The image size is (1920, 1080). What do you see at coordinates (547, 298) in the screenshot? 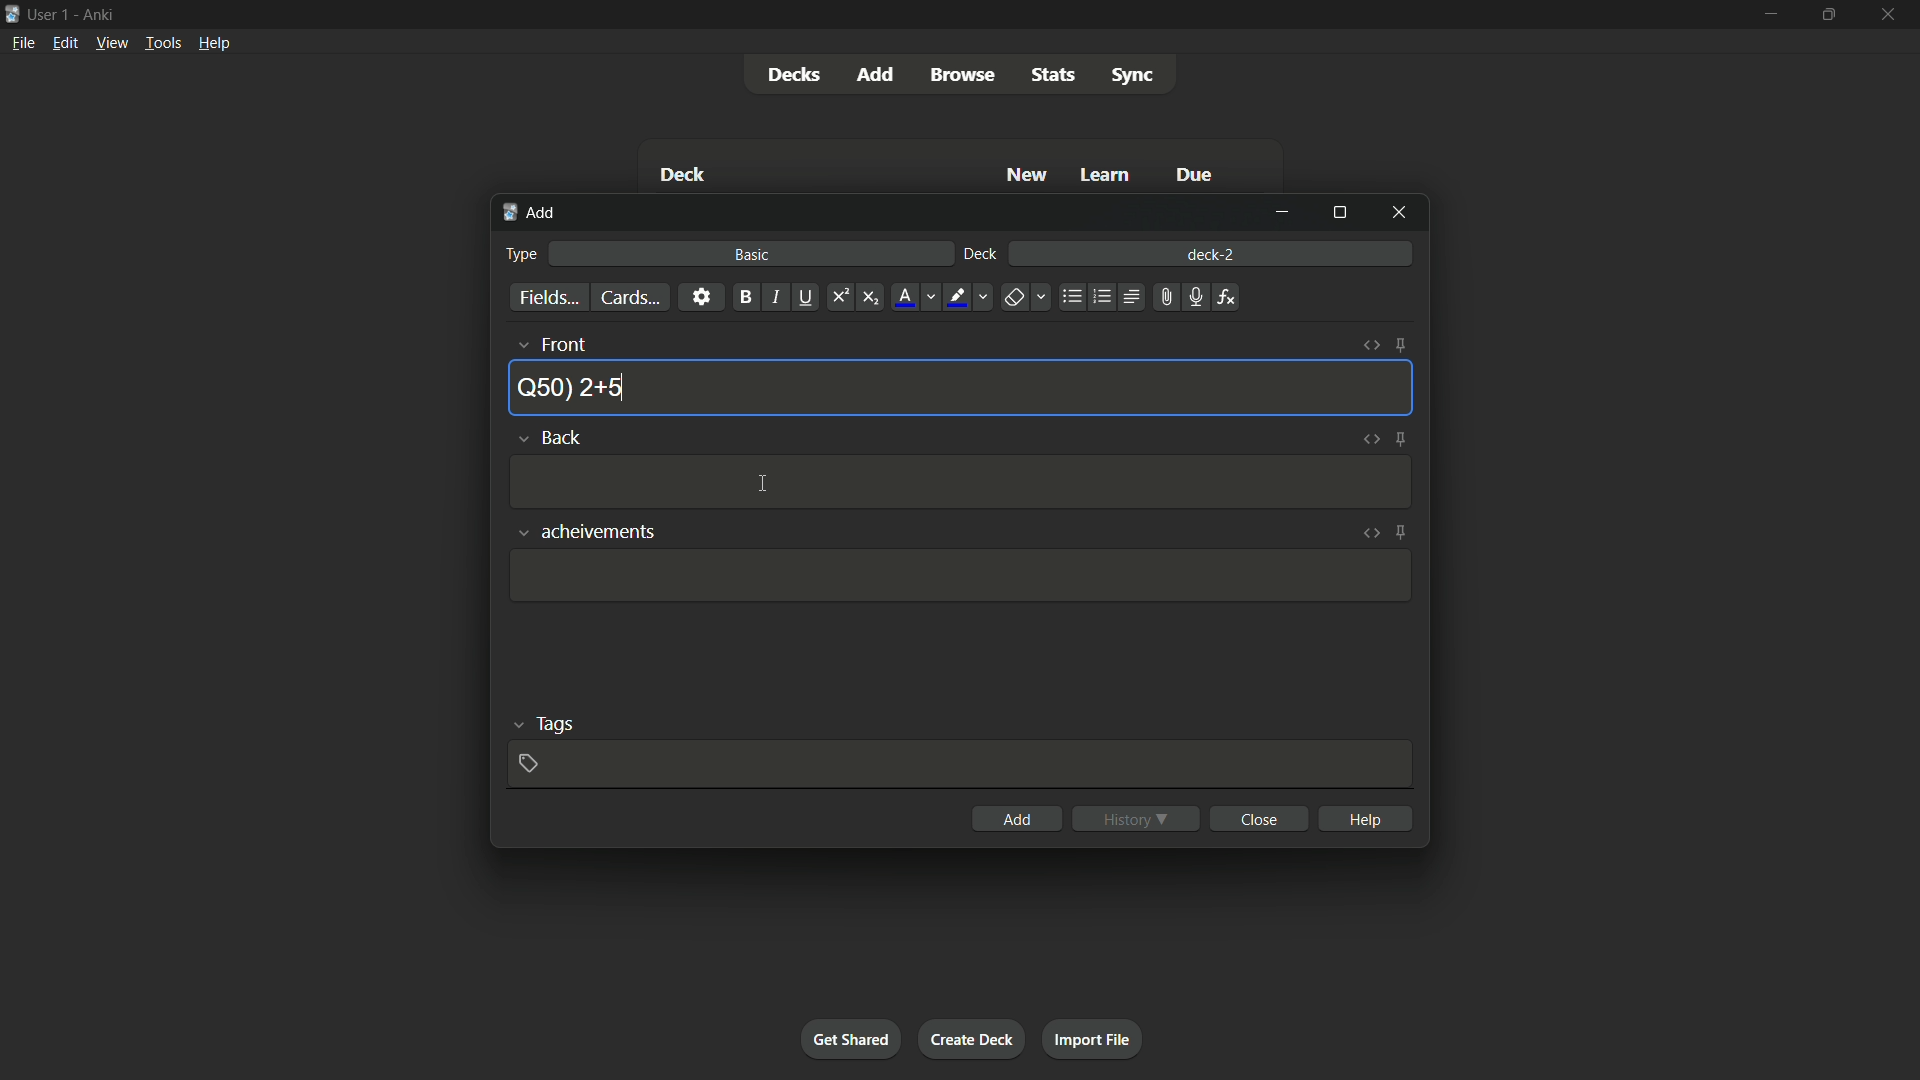
I see `fields` at bounding box center [547, 298].